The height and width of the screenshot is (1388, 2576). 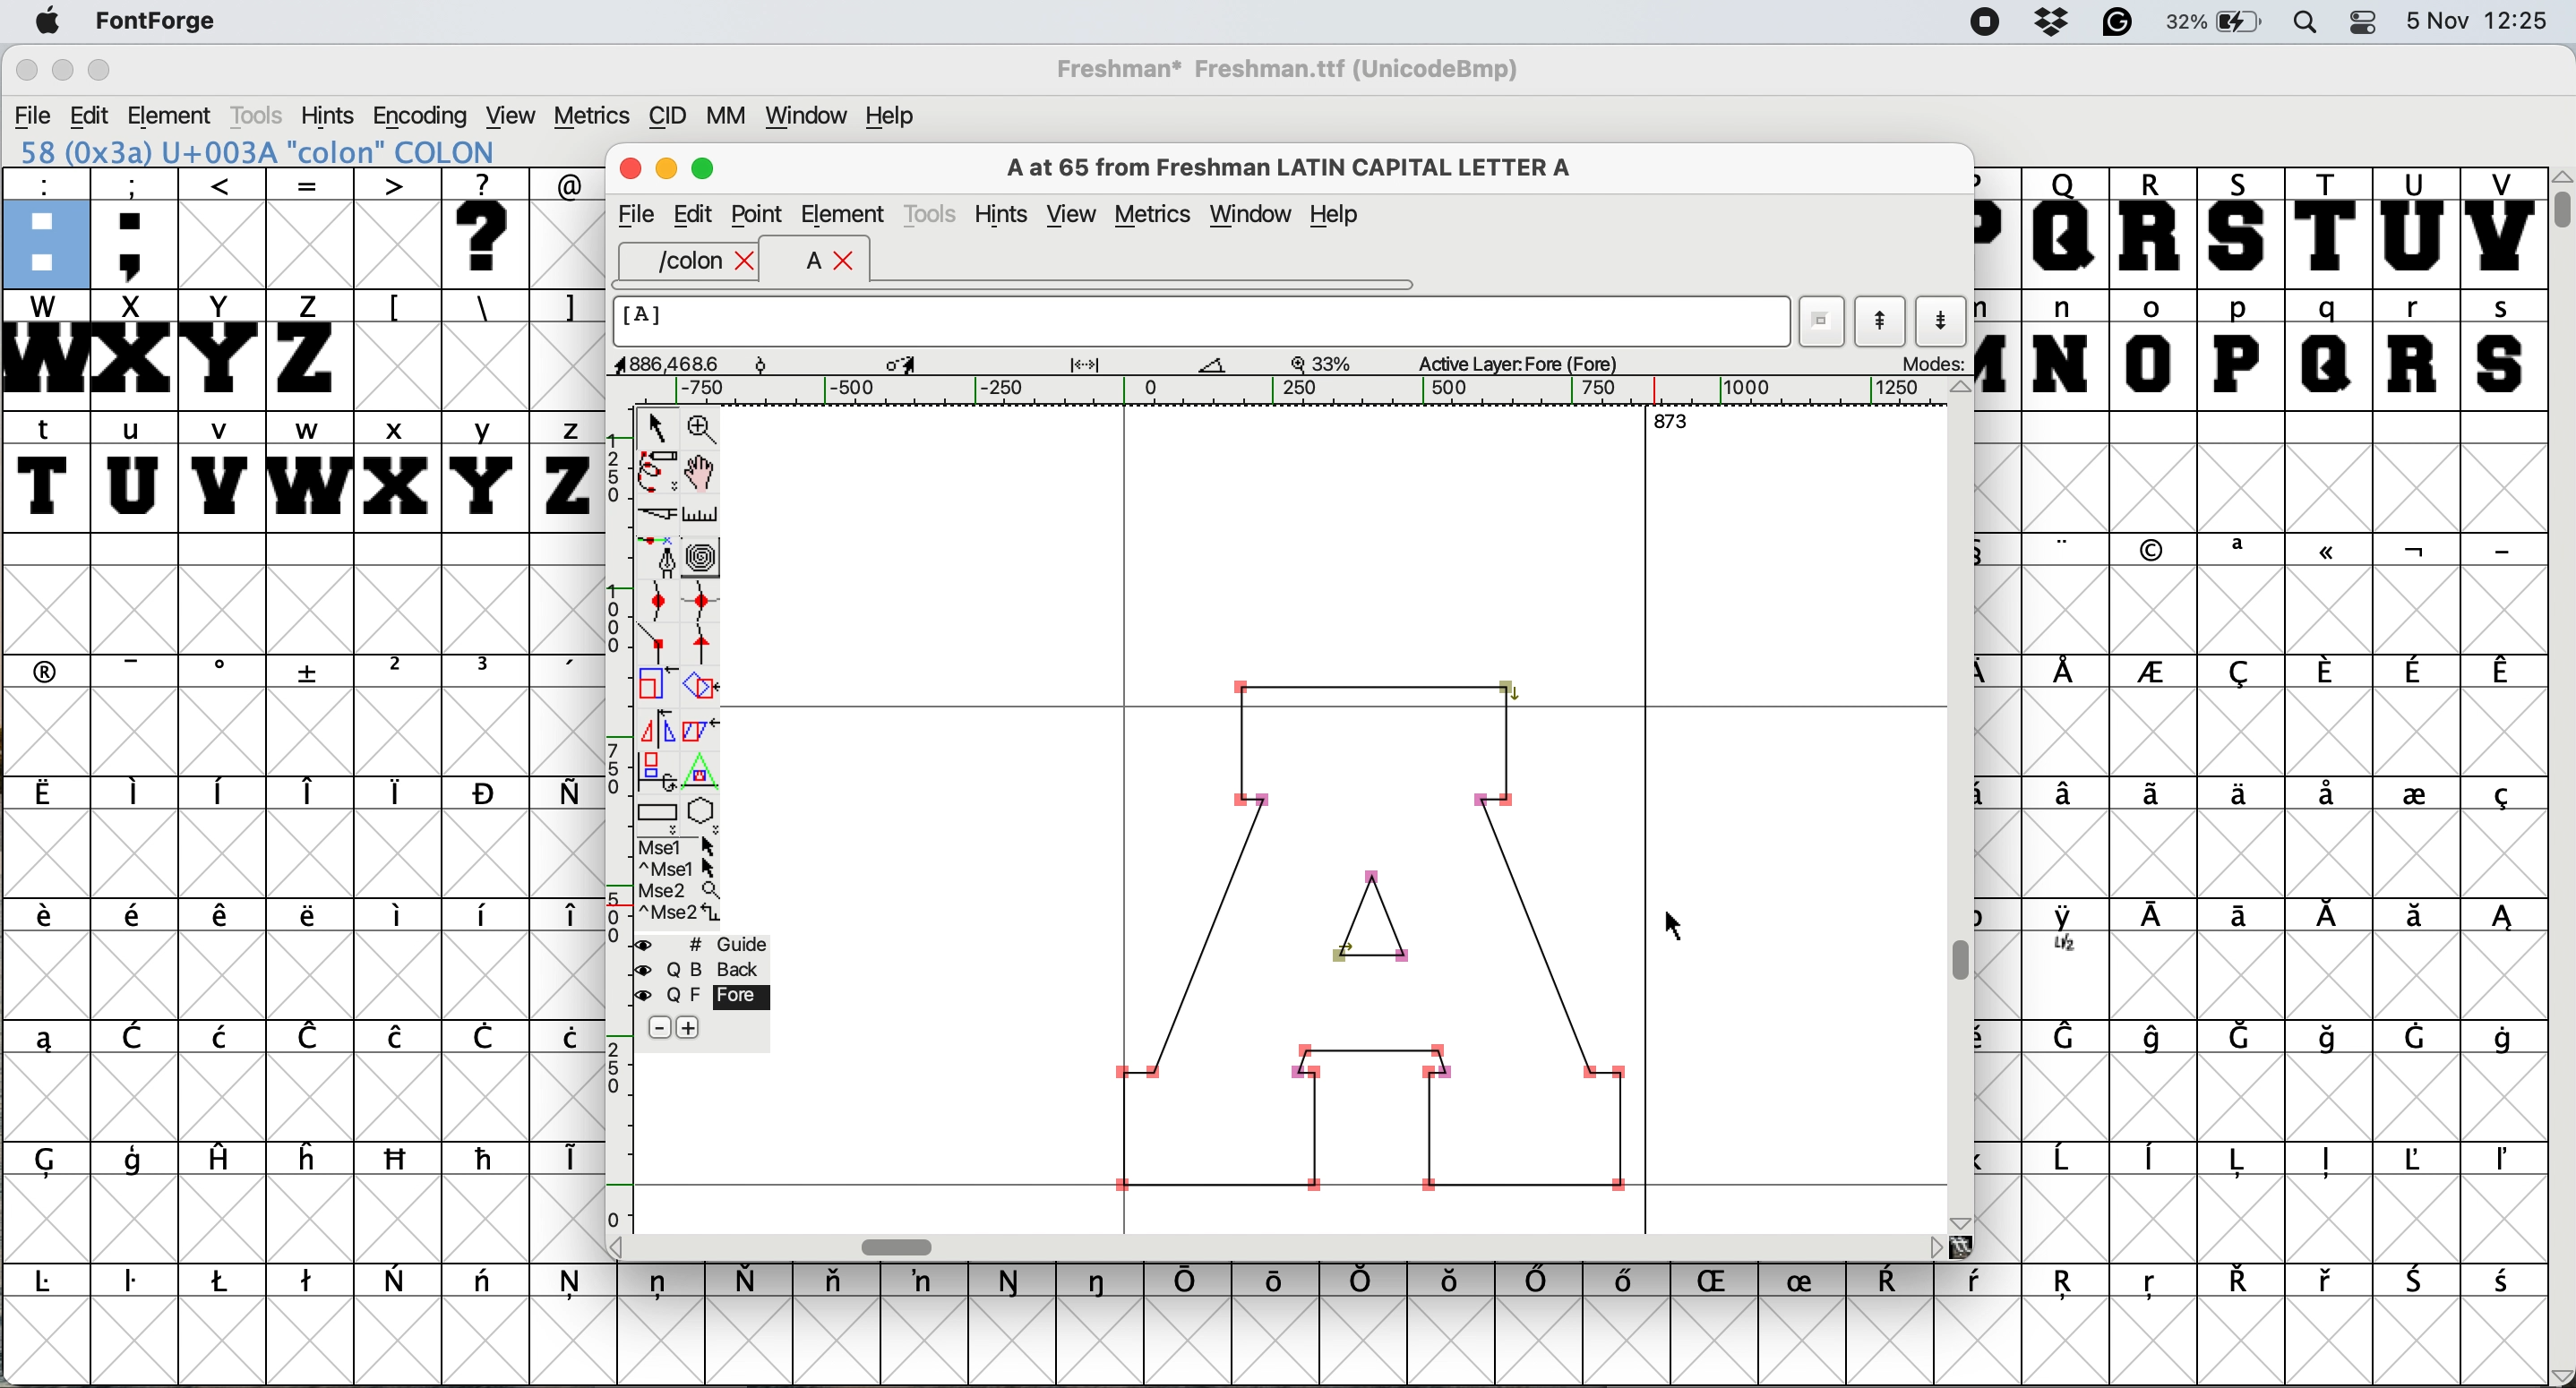 What do you see at coordinates (1722, 1283) in the screenshot?
I see `symbol` at bounding box center [1722, 1283].